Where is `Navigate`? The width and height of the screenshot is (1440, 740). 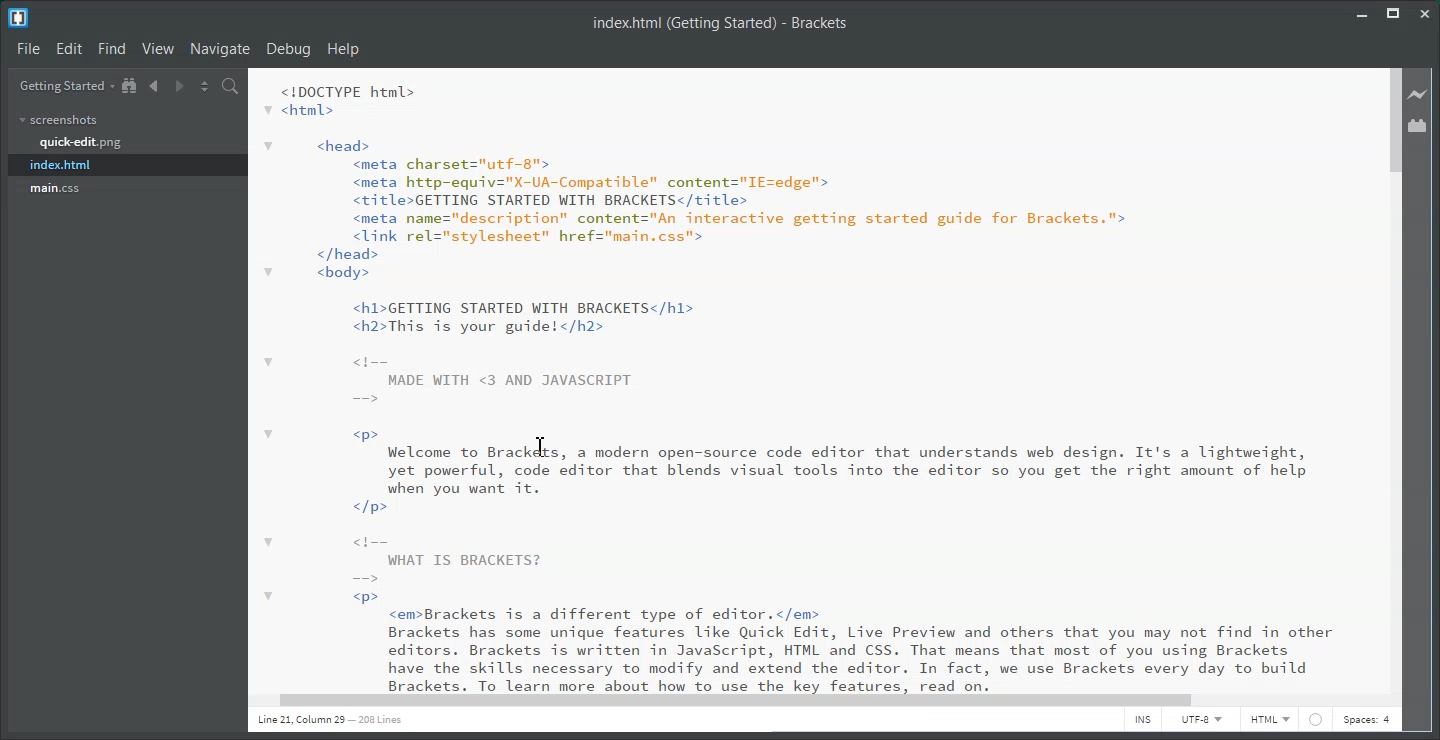
Navigate is located at coordinates (220, 49).